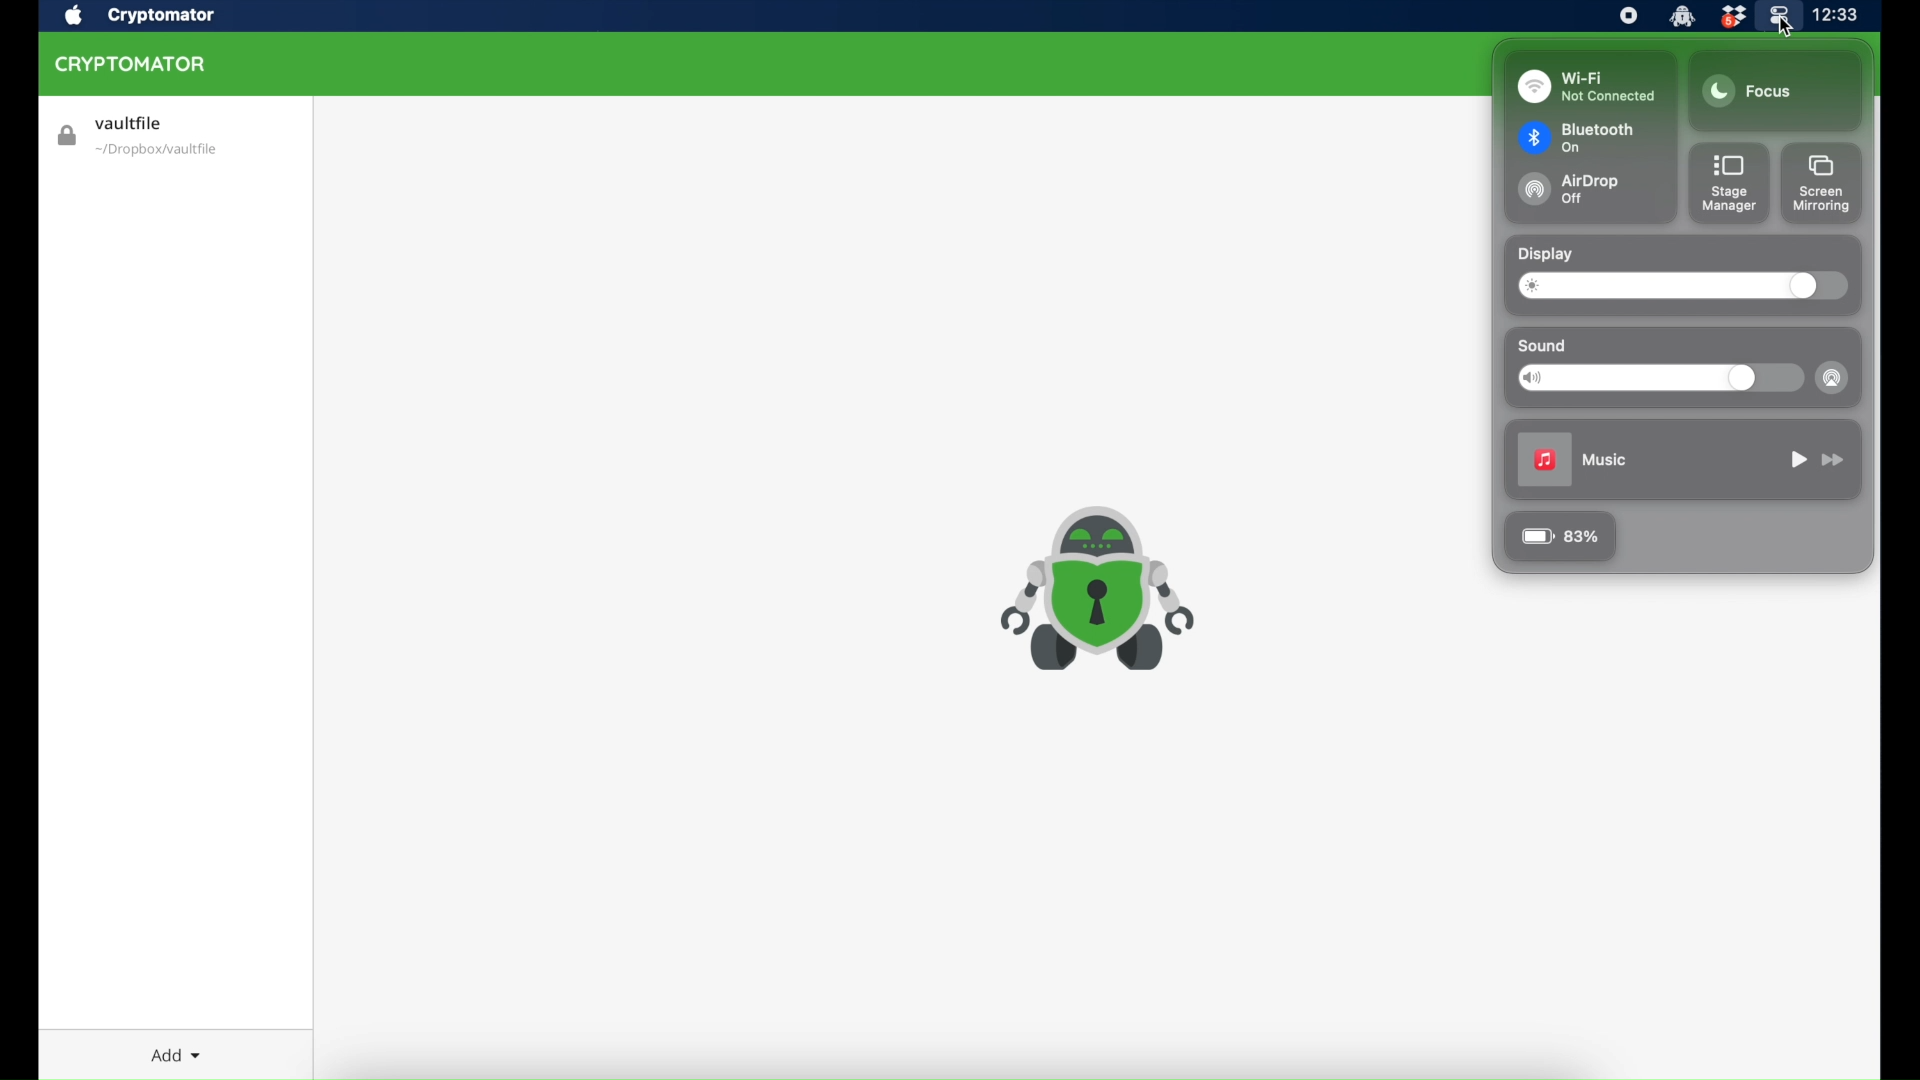 This screenshot has width=1920, height=1080. What do you see at coordinates (1682, 370) in the screenshot?
I see `sound` at bounding box center [1682, 370].